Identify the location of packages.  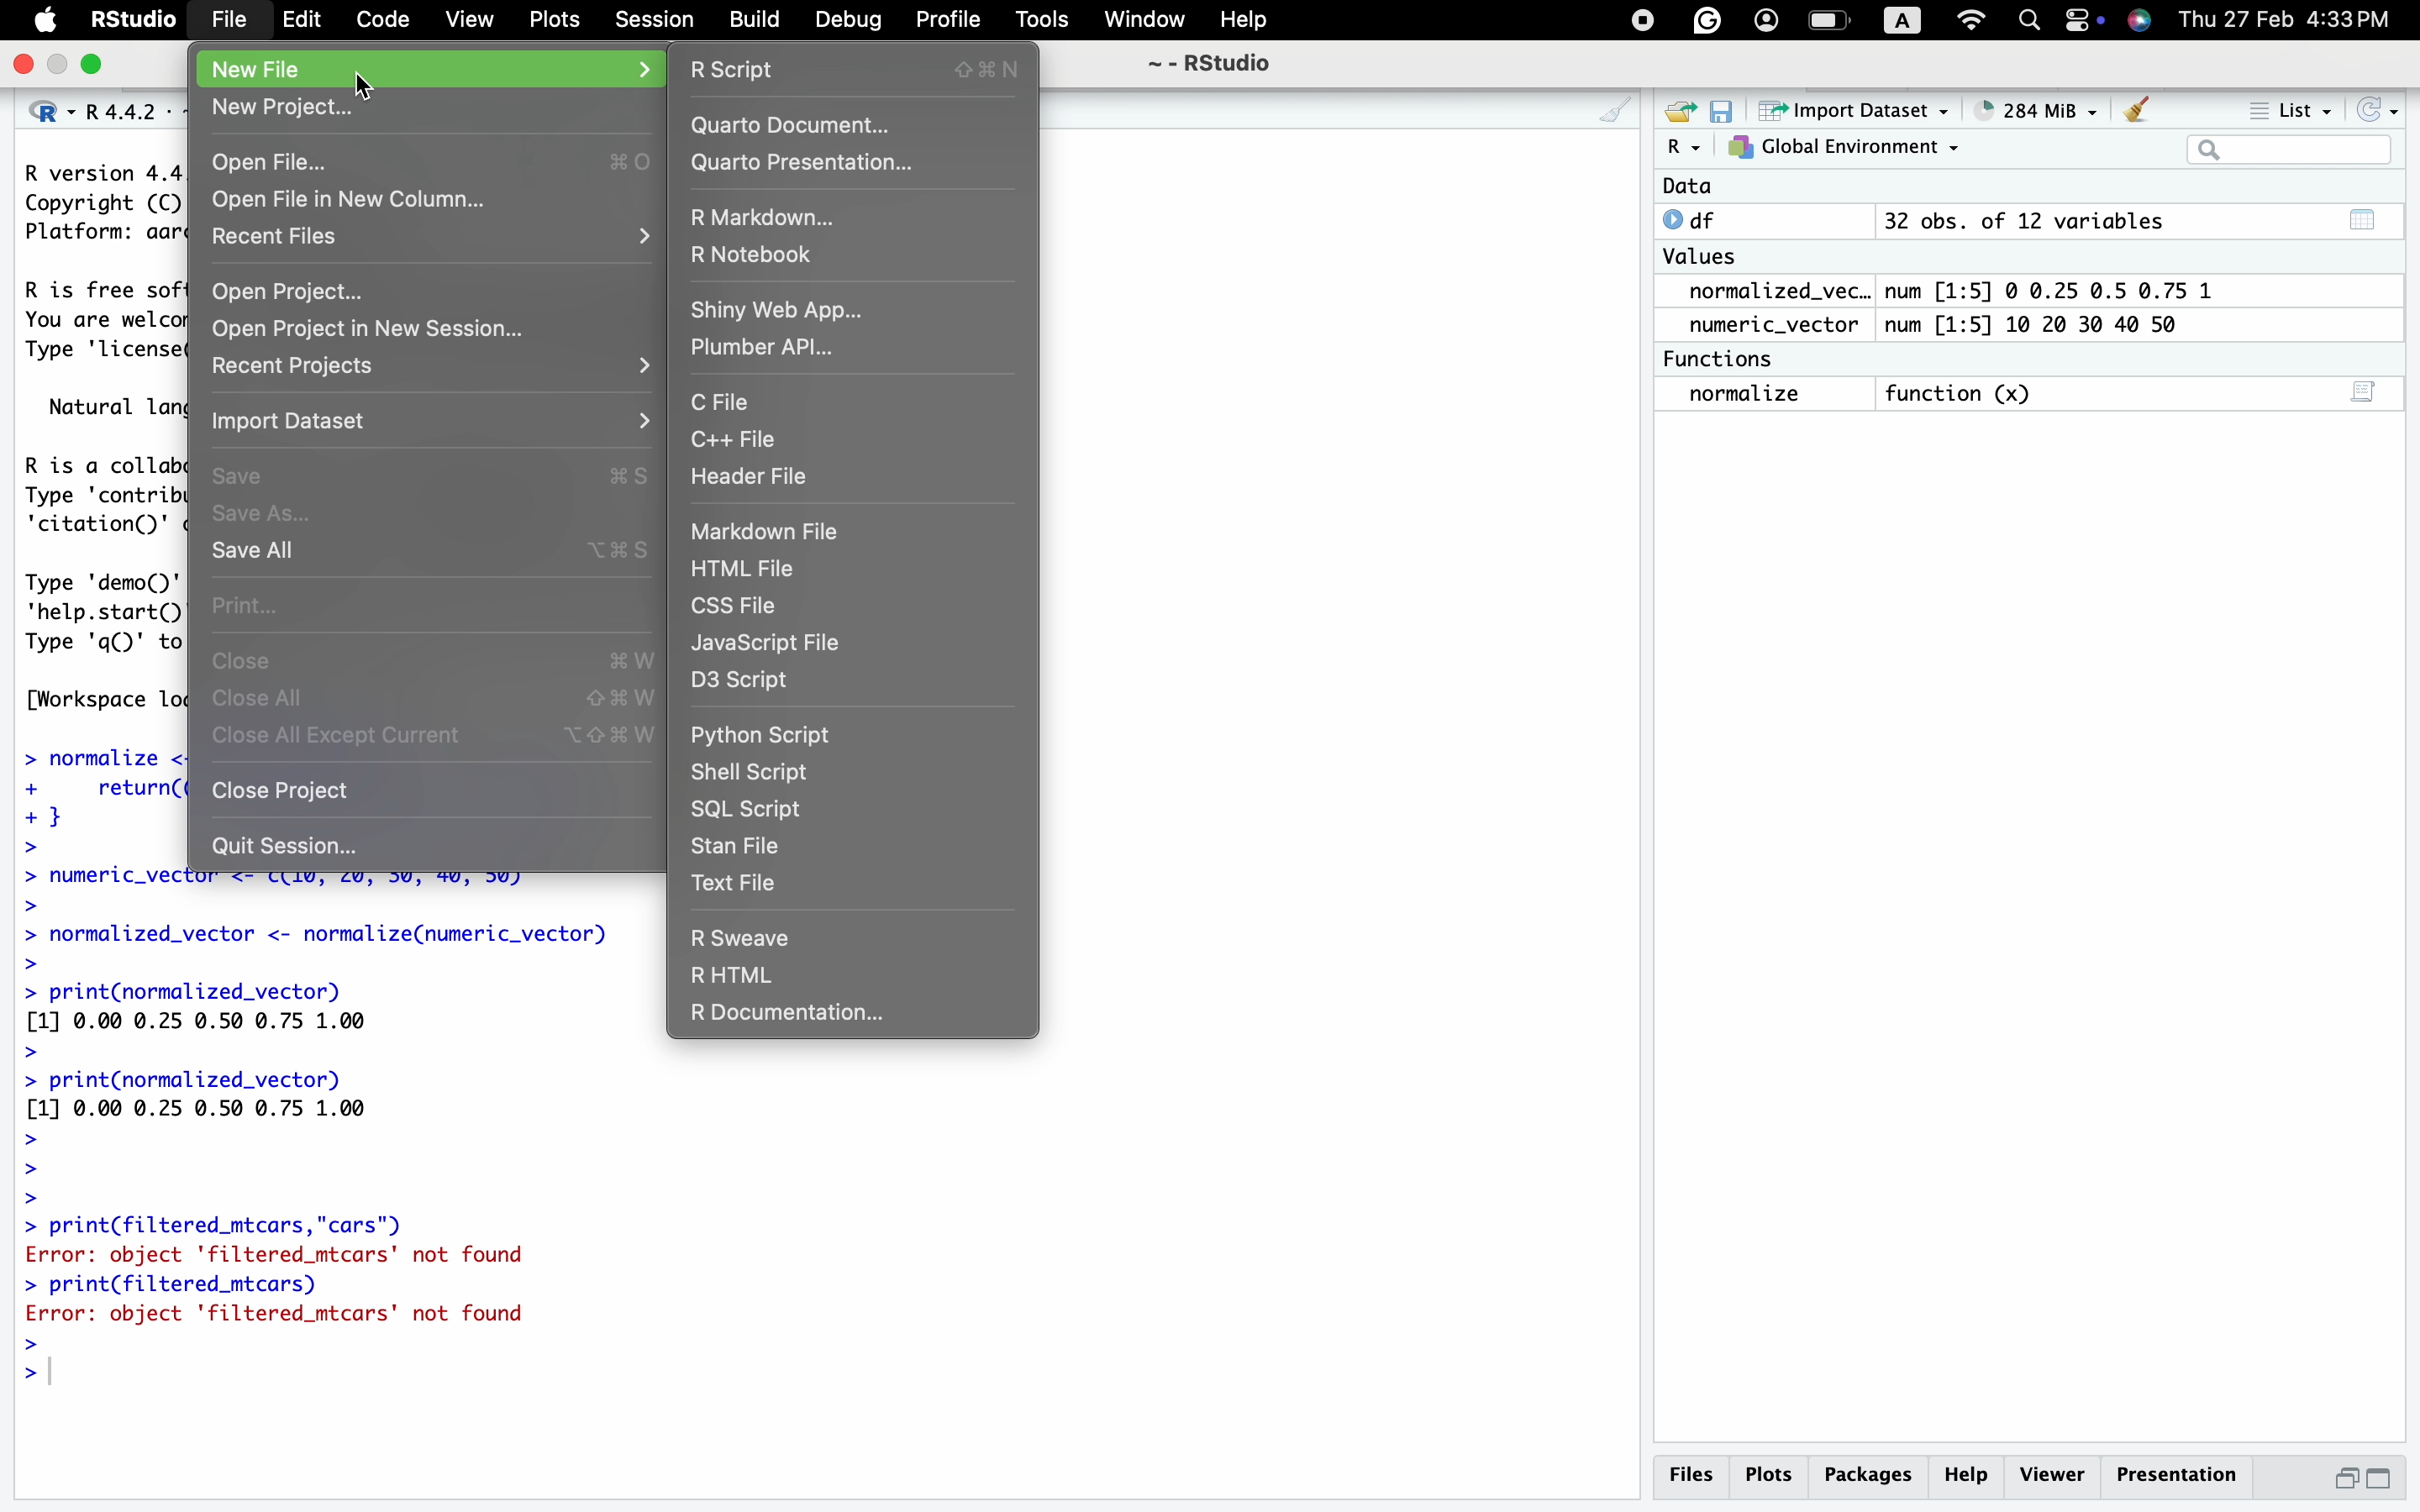
(1873, 1471).